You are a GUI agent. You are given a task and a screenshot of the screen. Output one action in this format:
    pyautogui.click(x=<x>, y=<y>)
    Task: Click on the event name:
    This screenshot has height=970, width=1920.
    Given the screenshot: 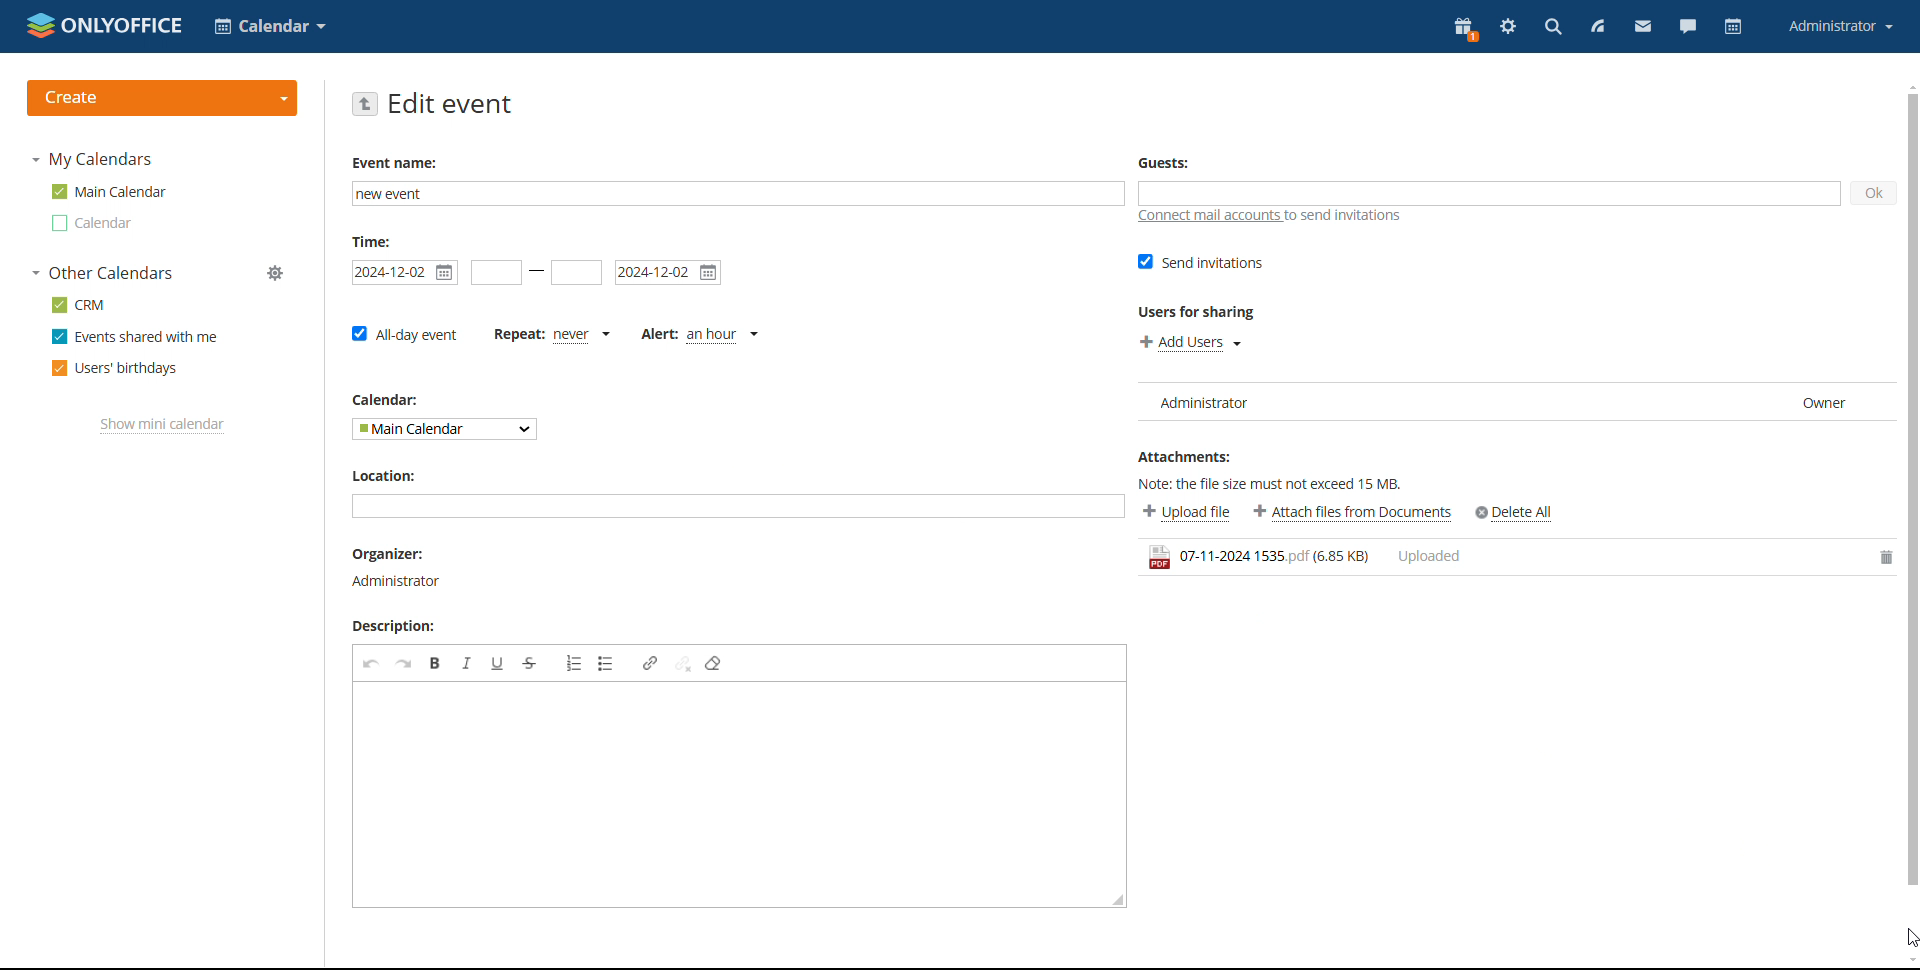 What is the action you would take?
    pyautogui.click(x=395, y=162)
    